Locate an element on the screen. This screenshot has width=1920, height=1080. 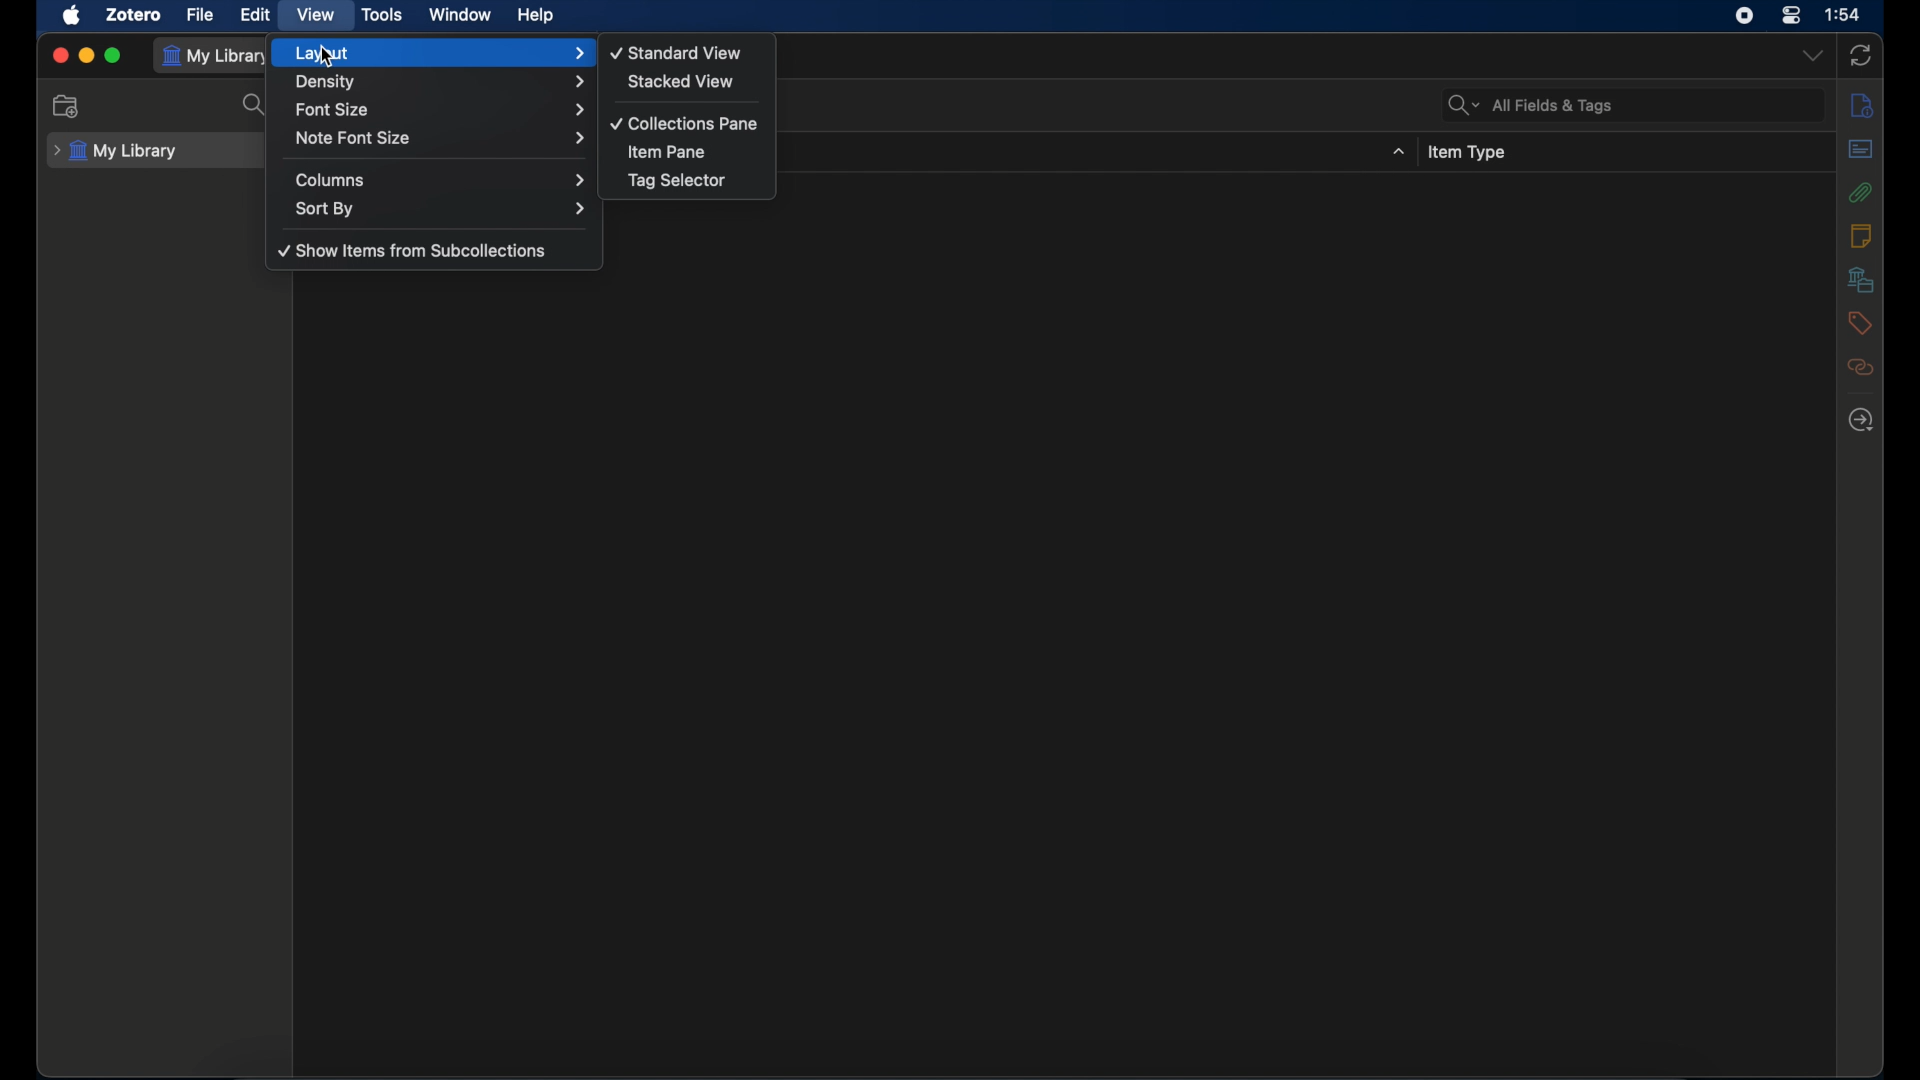
font size is located at coordinates (440, 109).